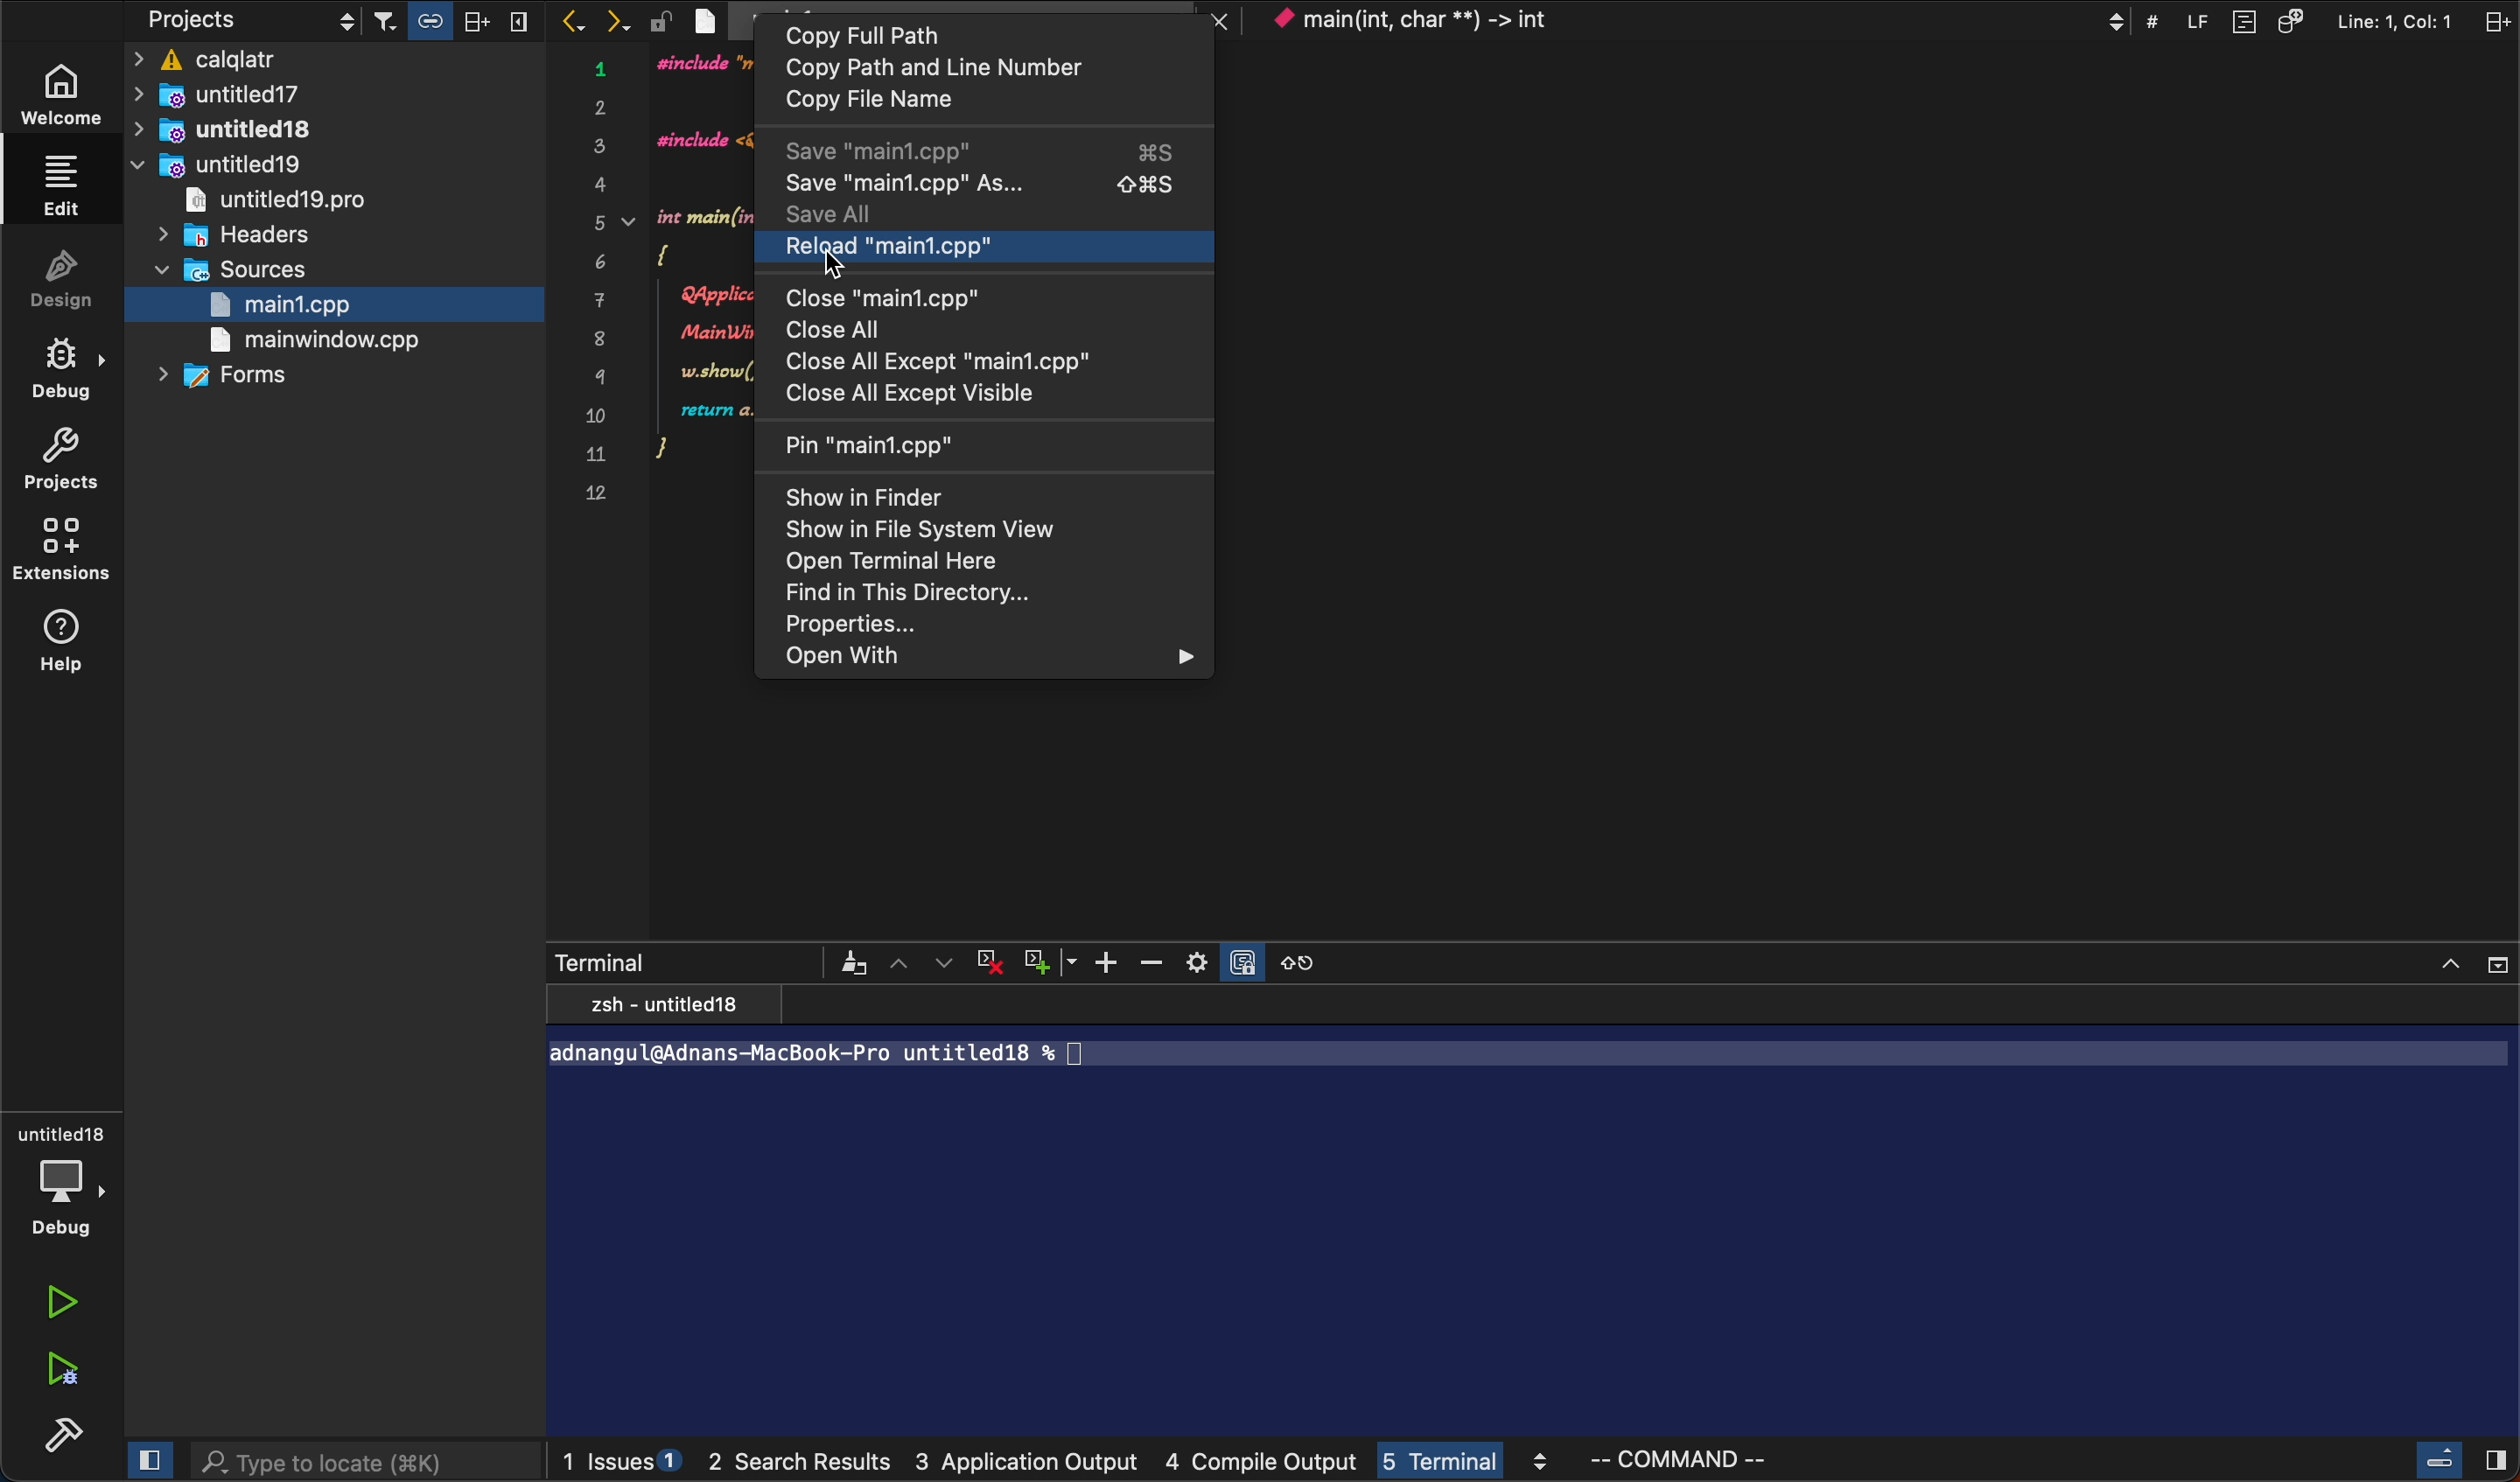 The image size is (2520, 1482). What do you see at coordinates (70, 86) in the screenshot?
I see `welcome` at bounding box center [70, 86].